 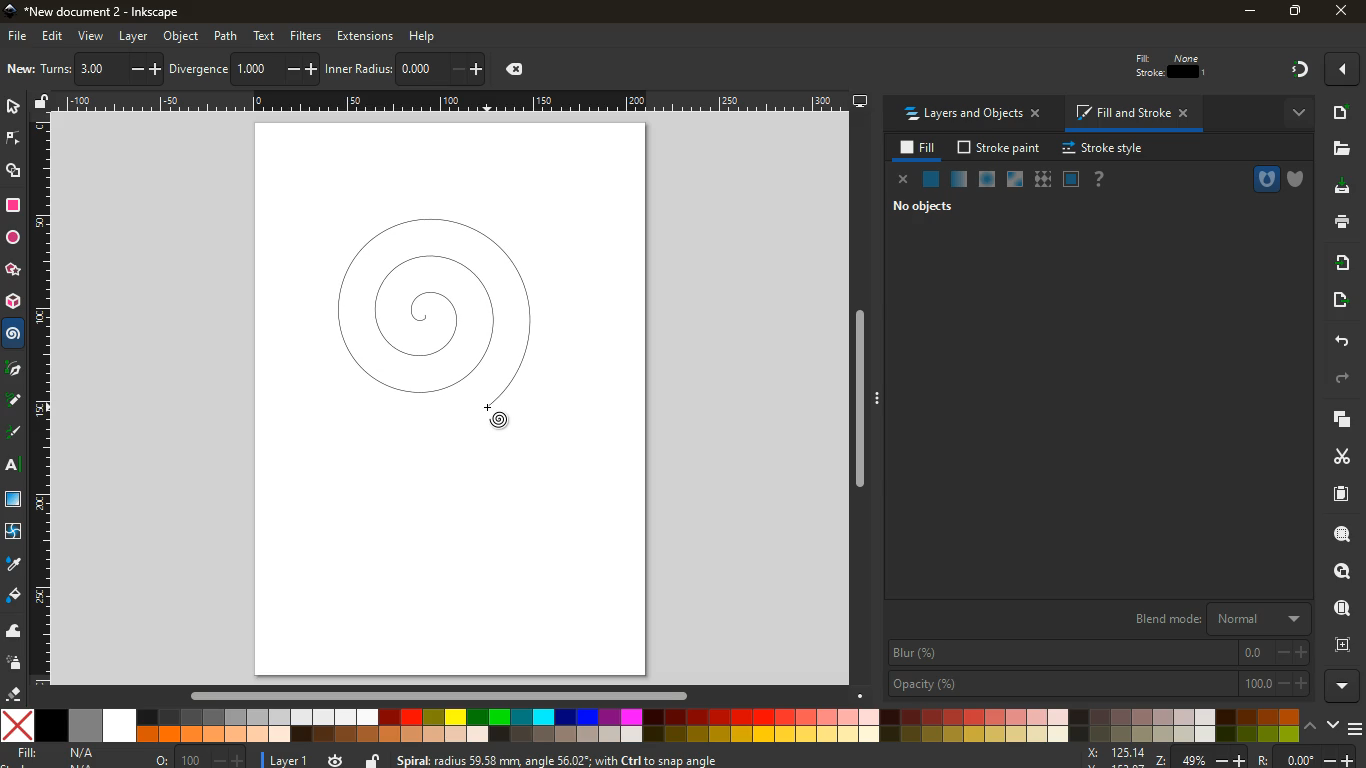 I want to click on screen, so click(x=1072, y=180).